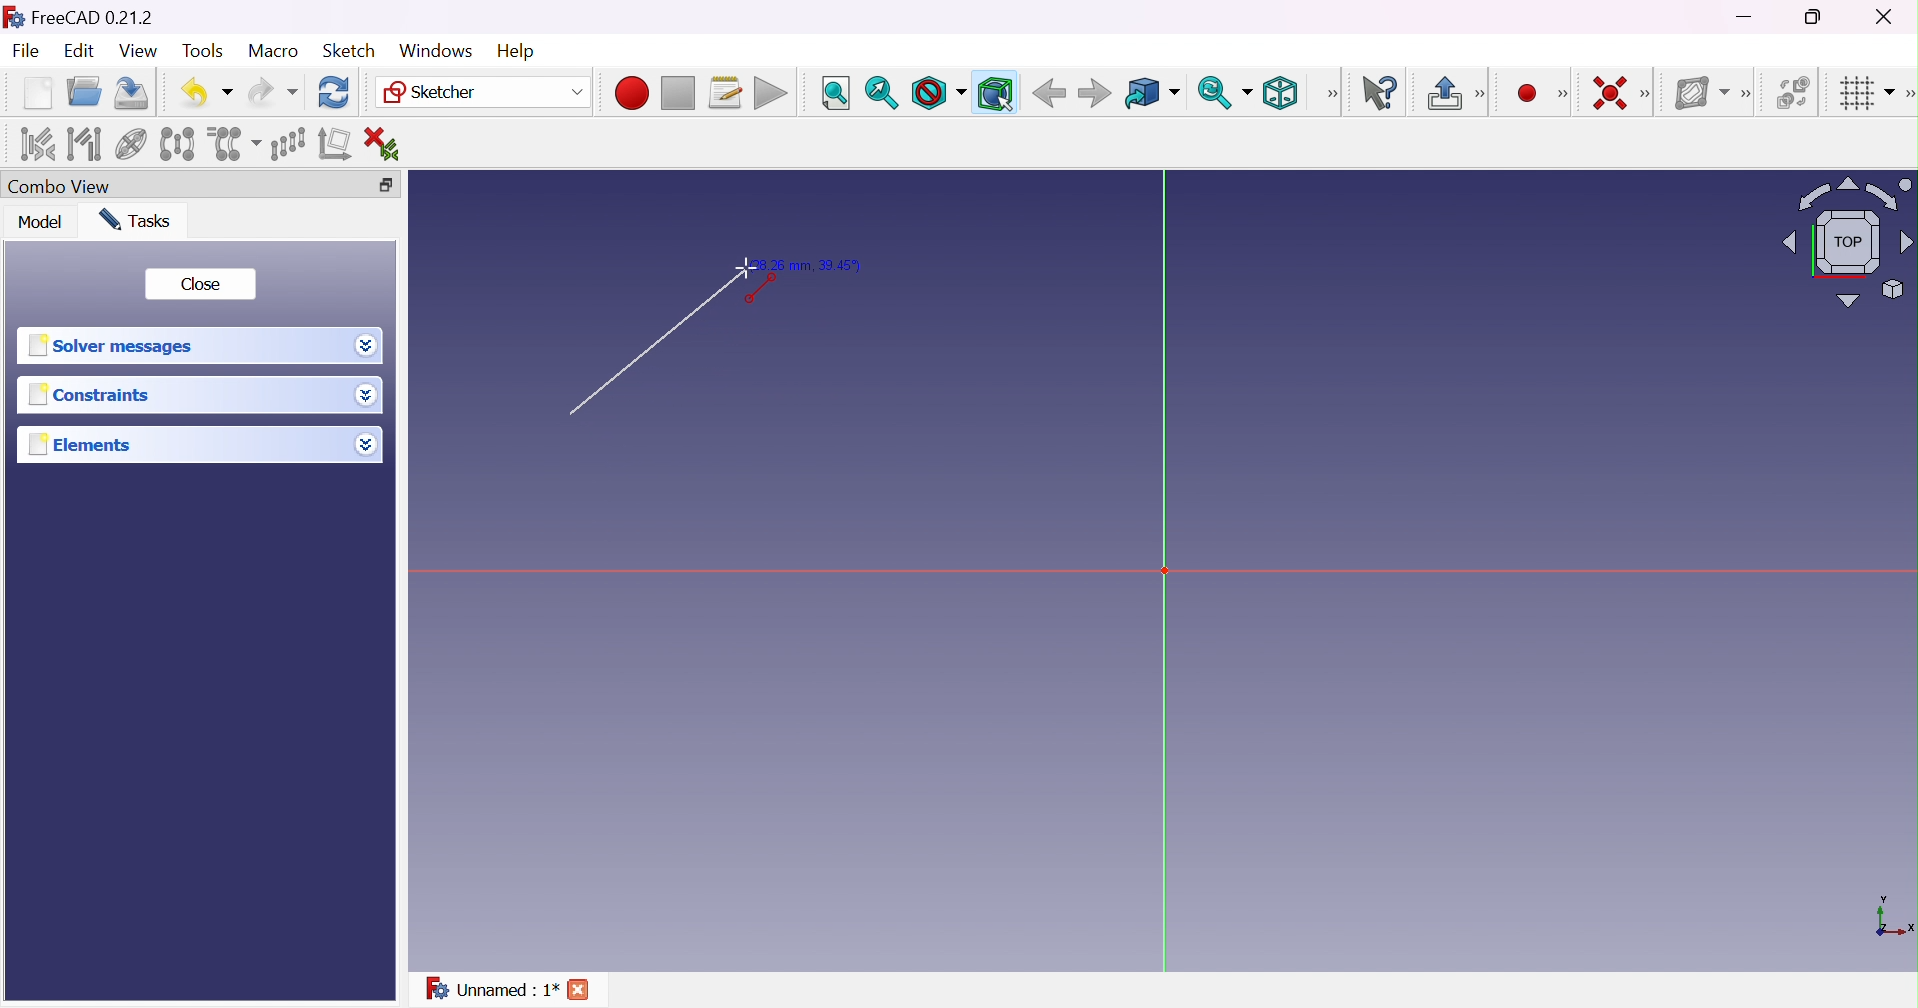 The width and height of the screenshot is (1918, 1008). What do you see at coordinates (485, 94) in the screenshot?
I see `Sketcher` at bounding box center [485, 94].